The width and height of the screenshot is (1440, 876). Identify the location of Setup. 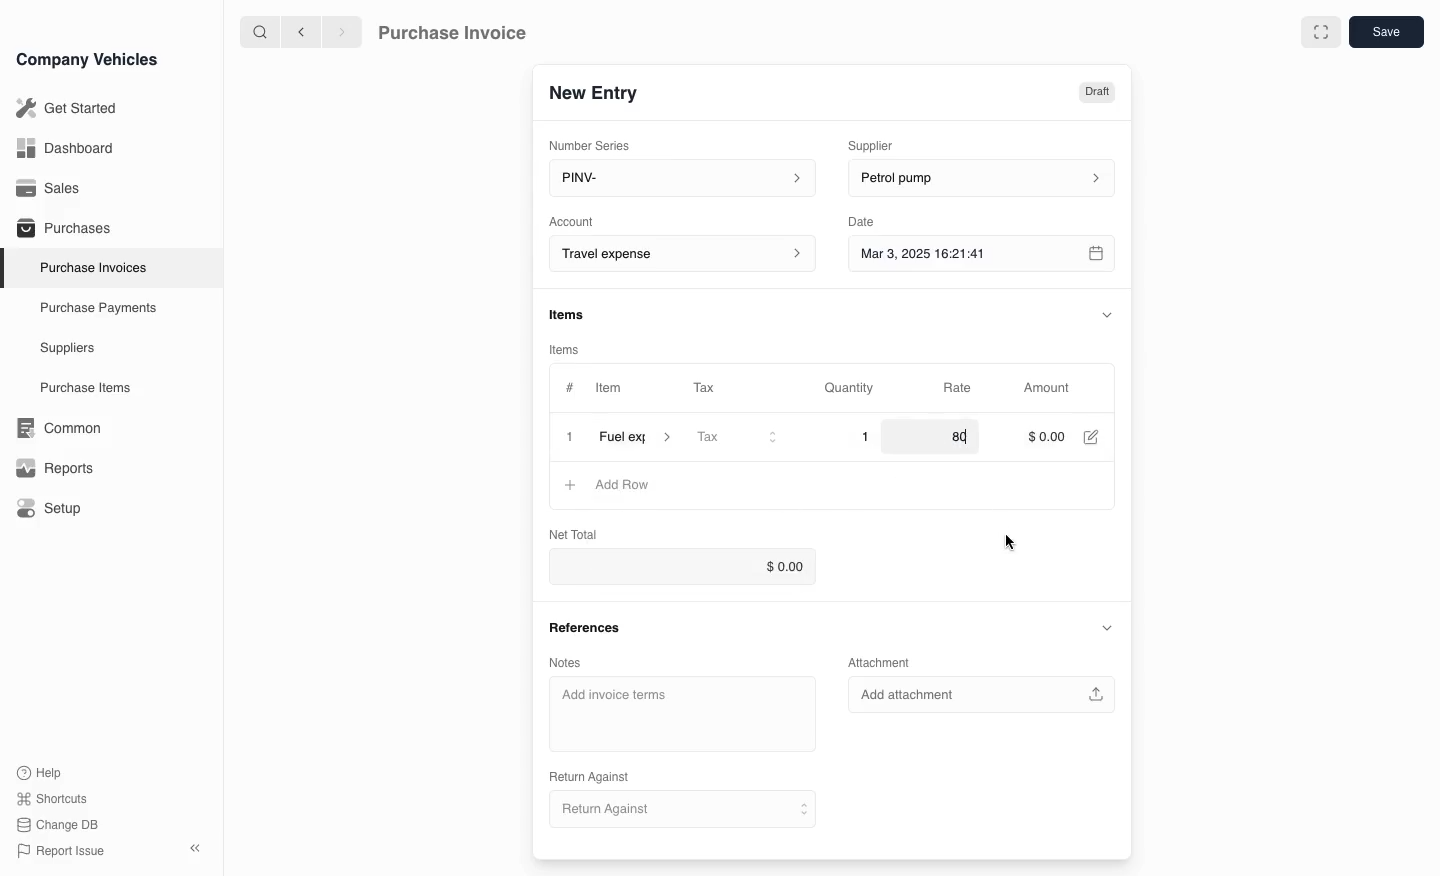
(53, 509).